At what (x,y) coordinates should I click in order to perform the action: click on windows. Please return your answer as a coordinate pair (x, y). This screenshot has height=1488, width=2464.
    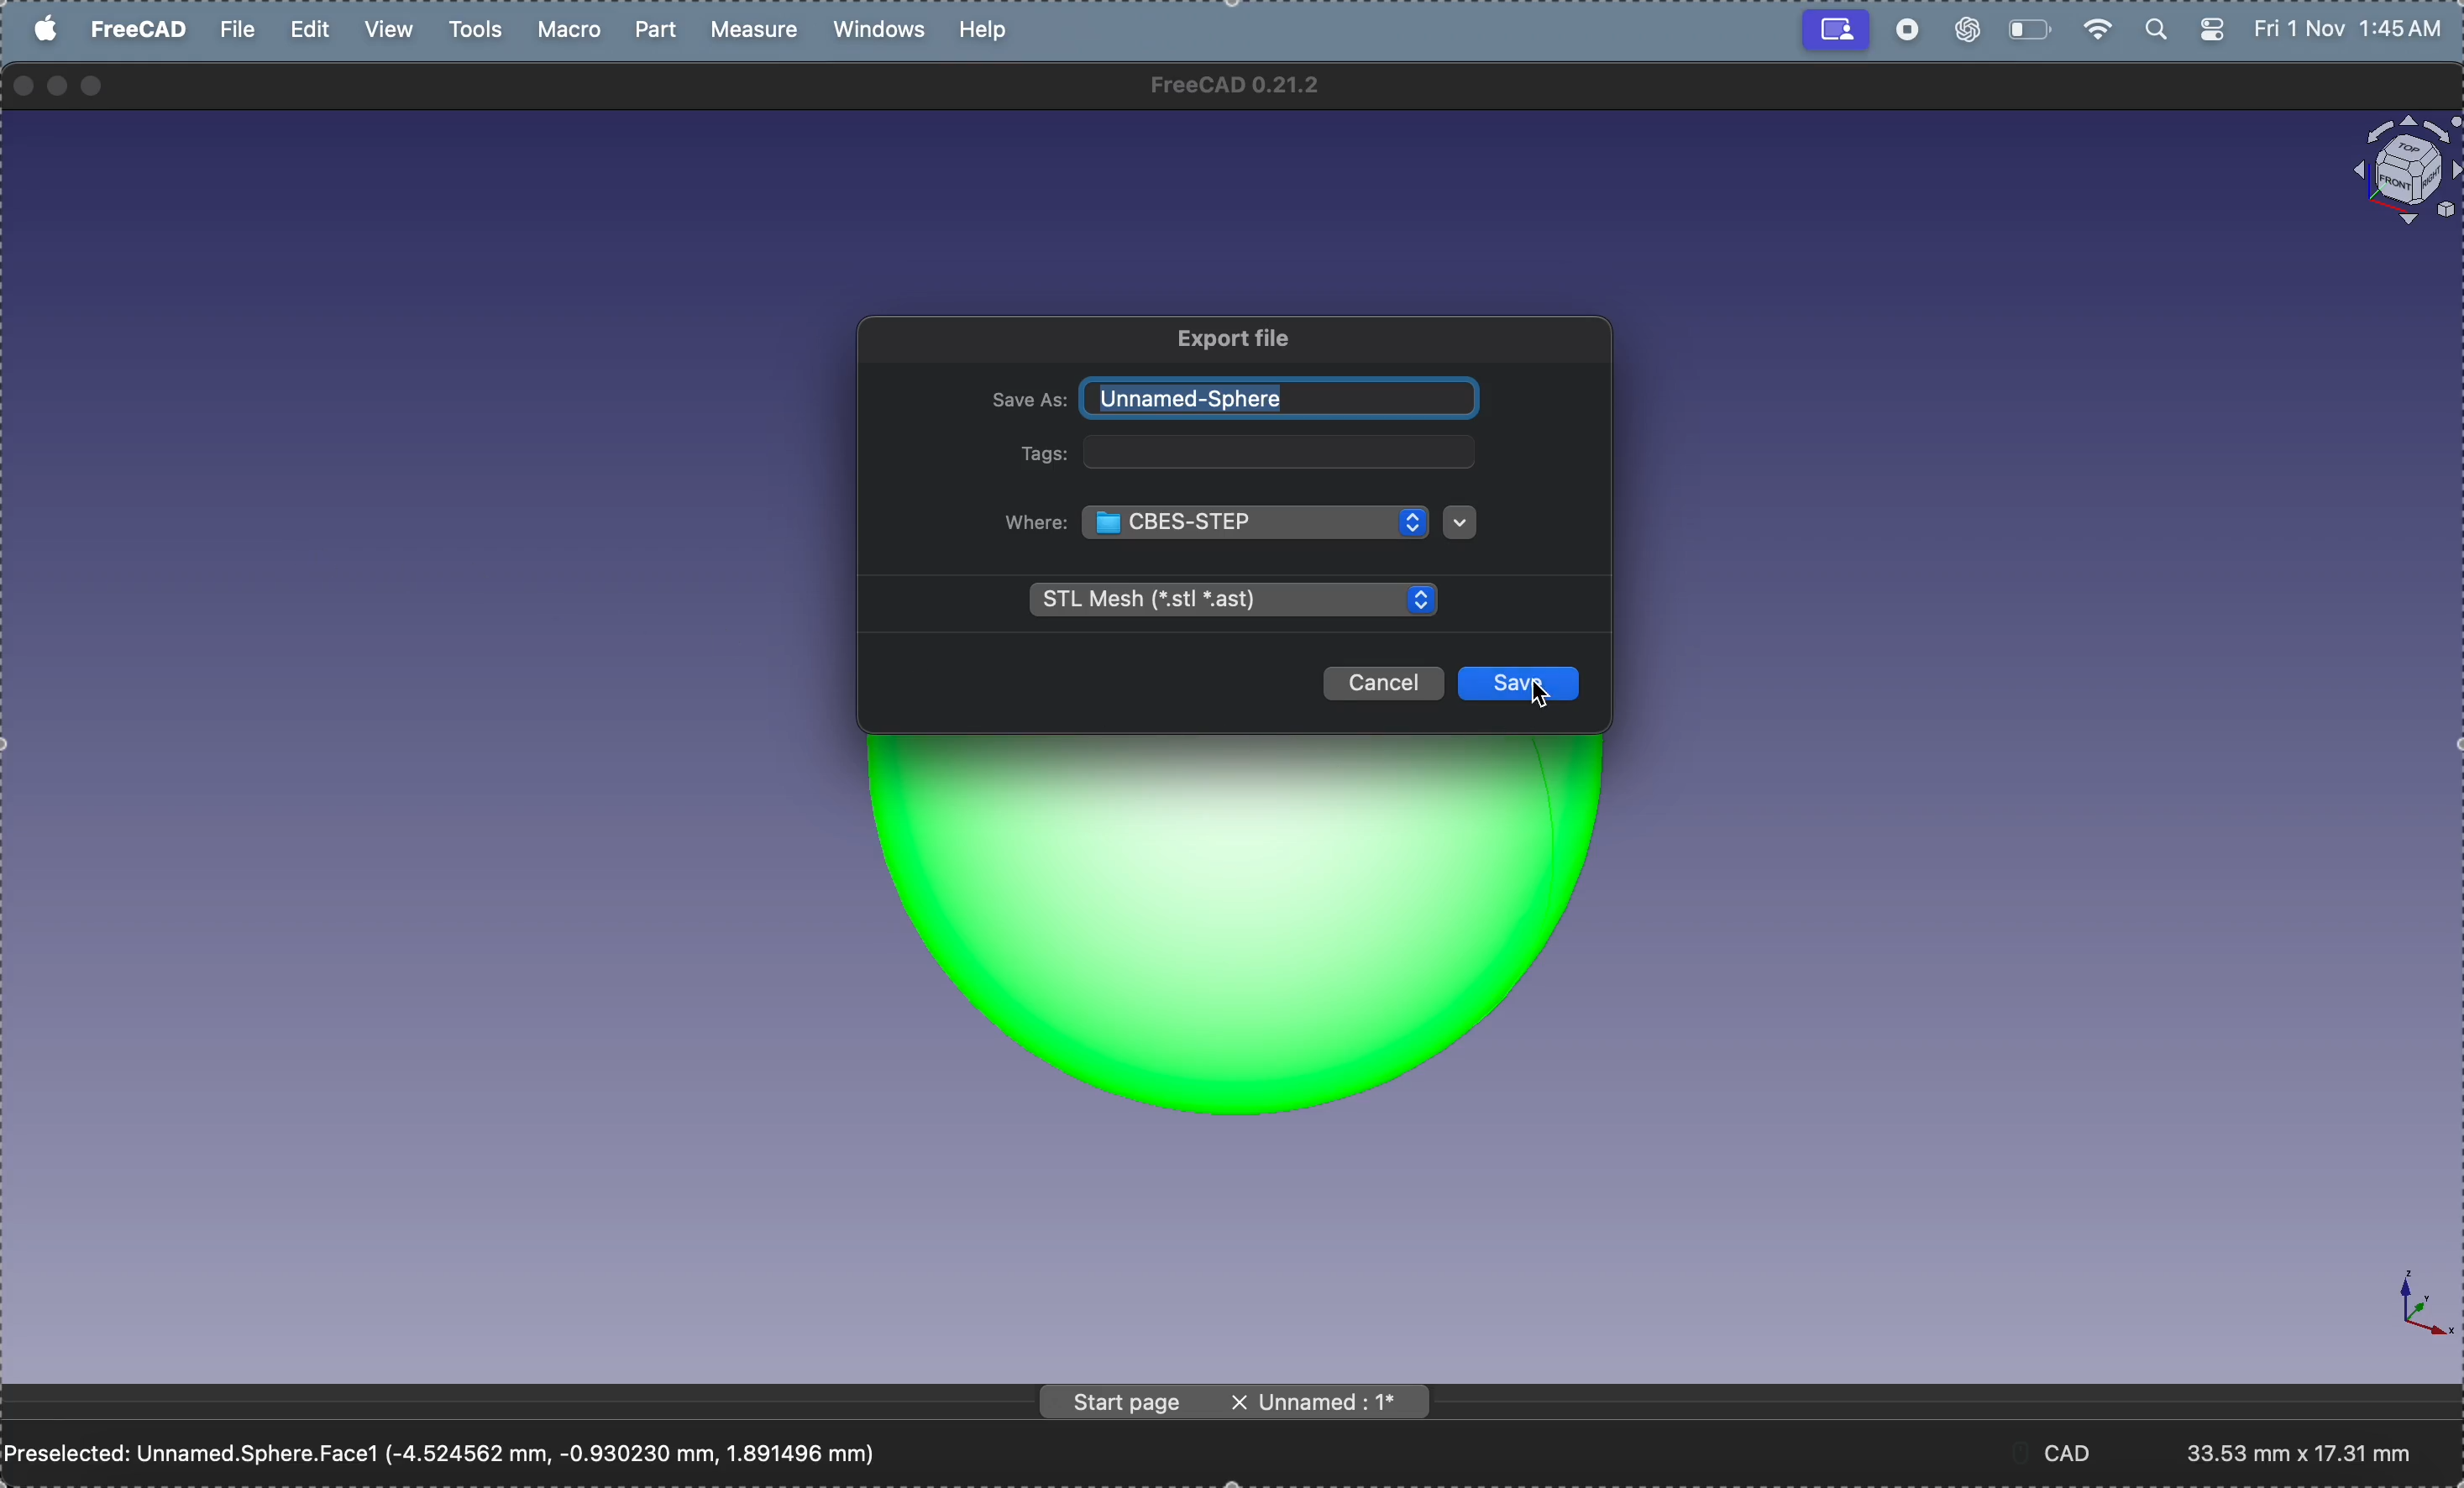
    Looking at the image, I should click on (884, 32).